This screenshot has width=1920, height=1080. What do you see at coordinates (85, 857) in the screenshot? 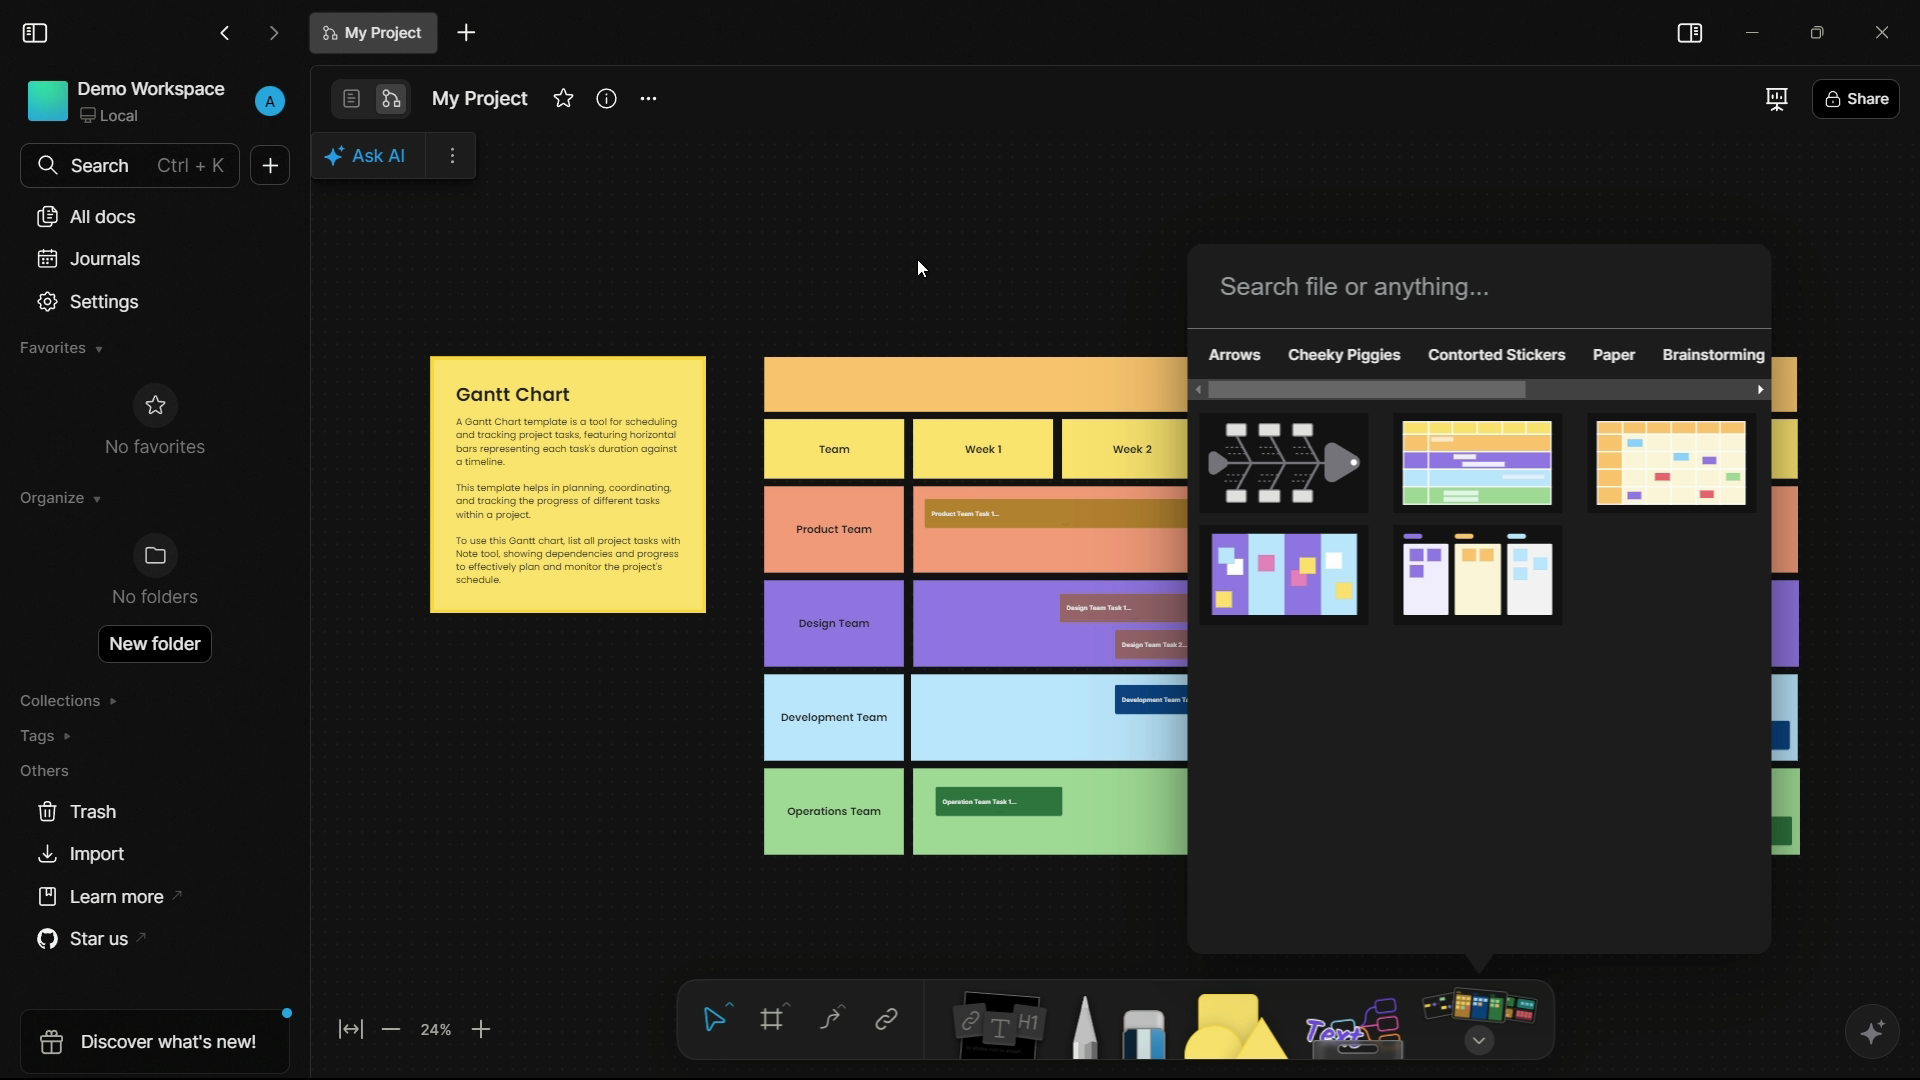
I see `import` at bounding box center [85, 857].